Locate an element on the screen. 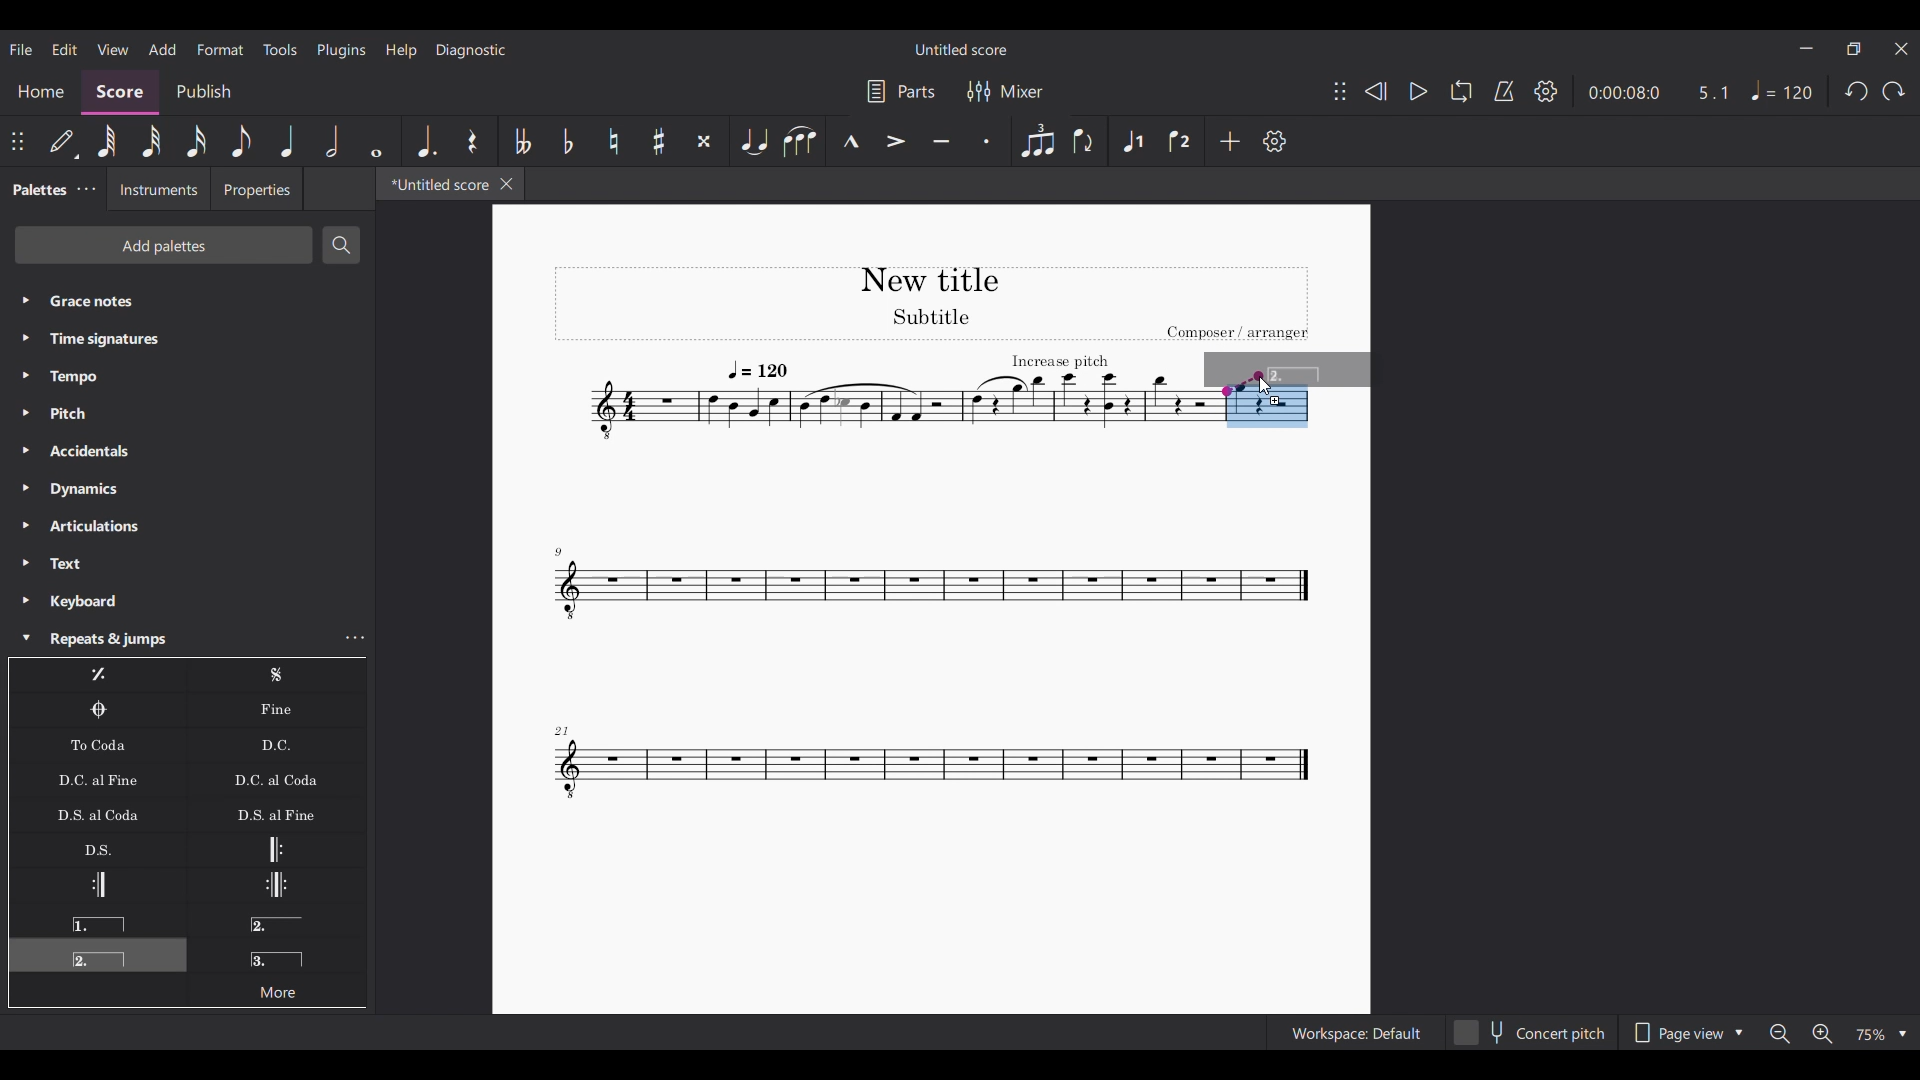  File menu is located at coordinates (21, 50).